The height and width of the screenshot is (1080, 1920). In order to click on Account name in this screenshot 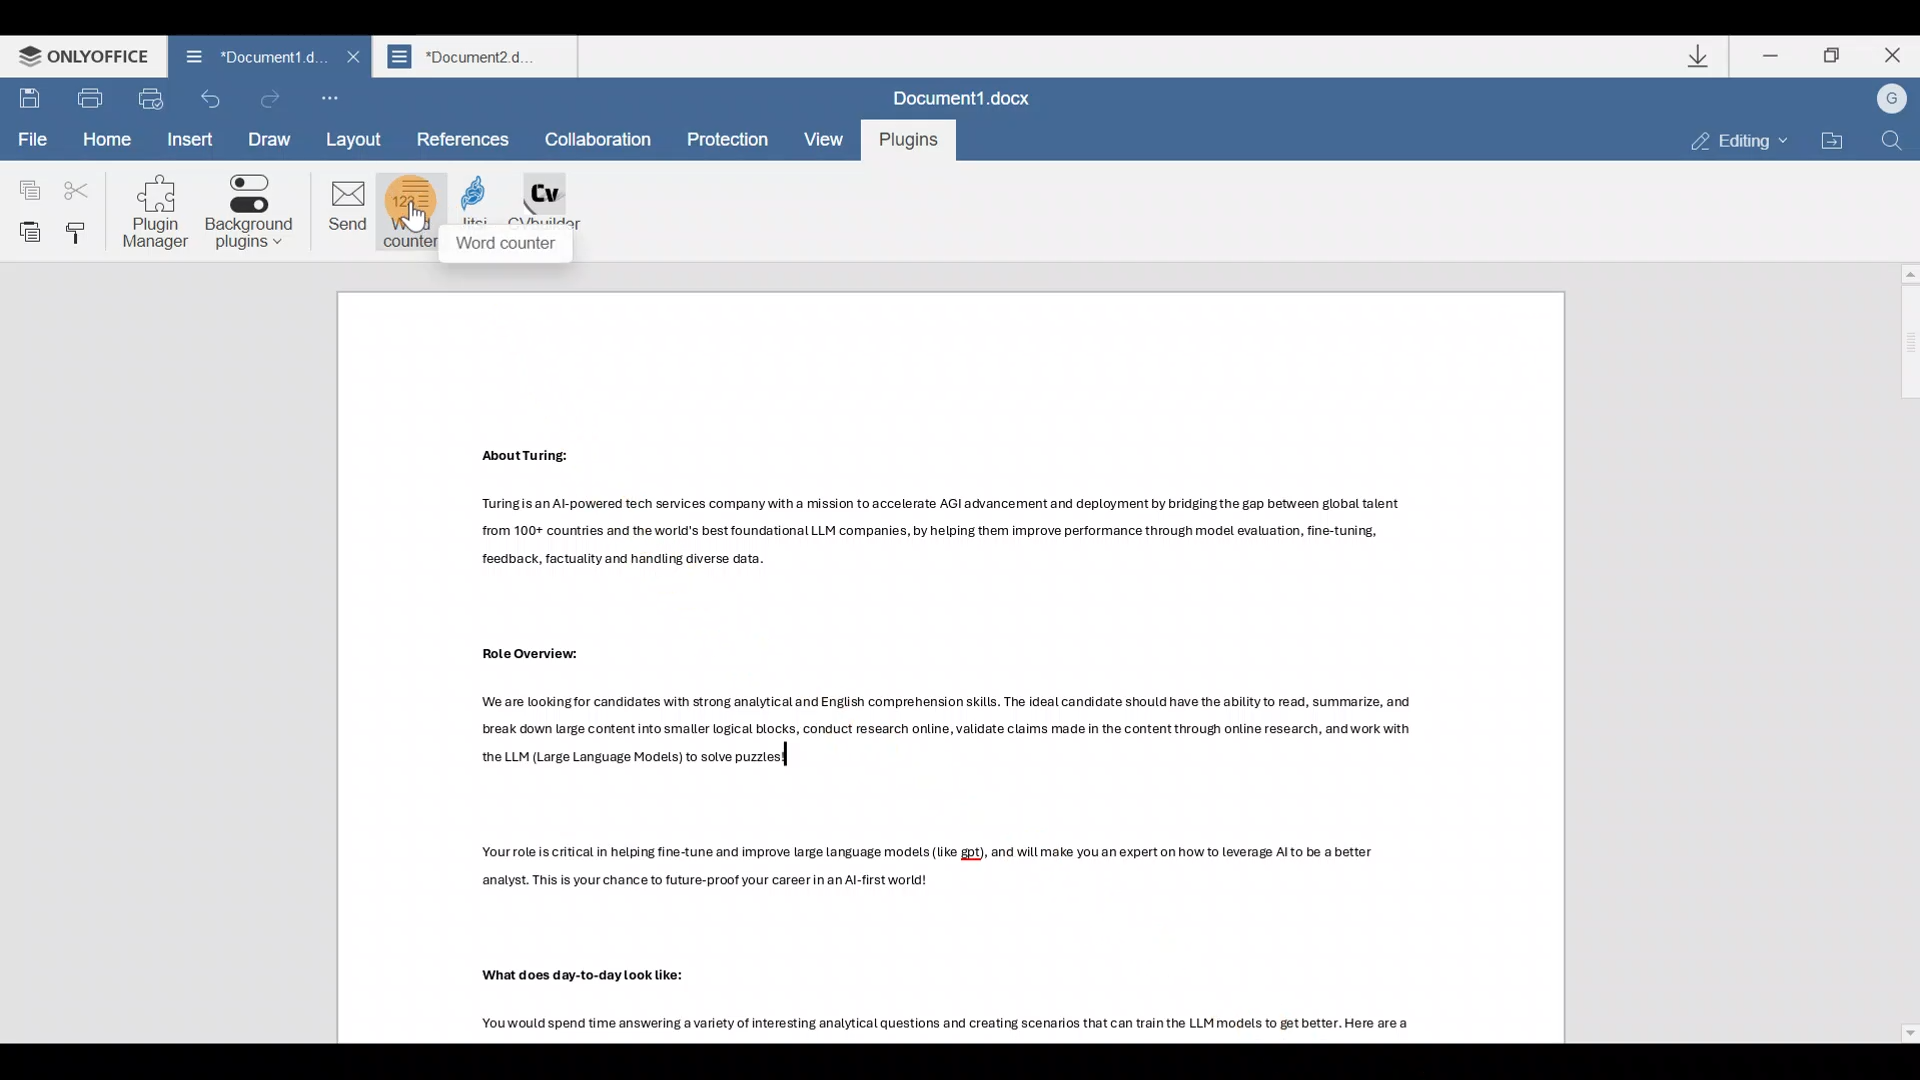, I will do `click(1891, 100)`.